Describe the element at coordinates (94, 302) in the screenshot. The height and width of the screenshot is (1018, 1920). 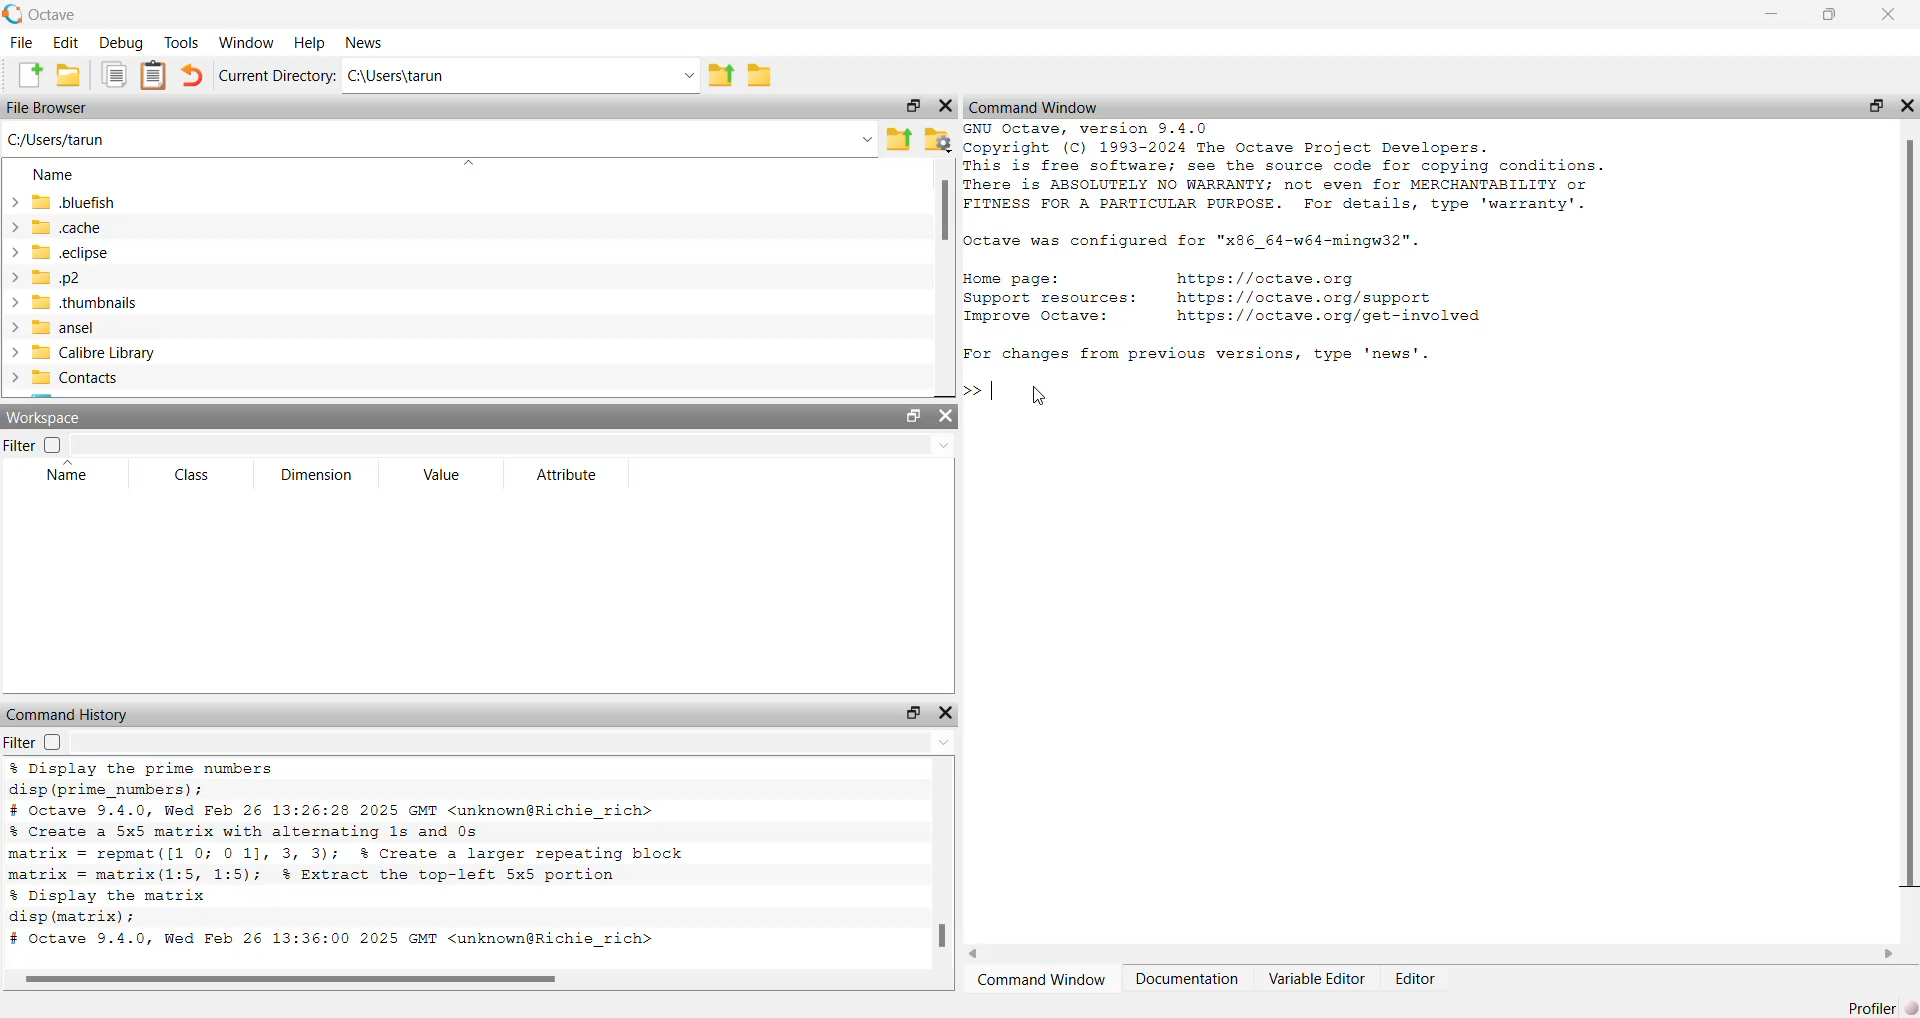
I see `.thumbnails` at that location.